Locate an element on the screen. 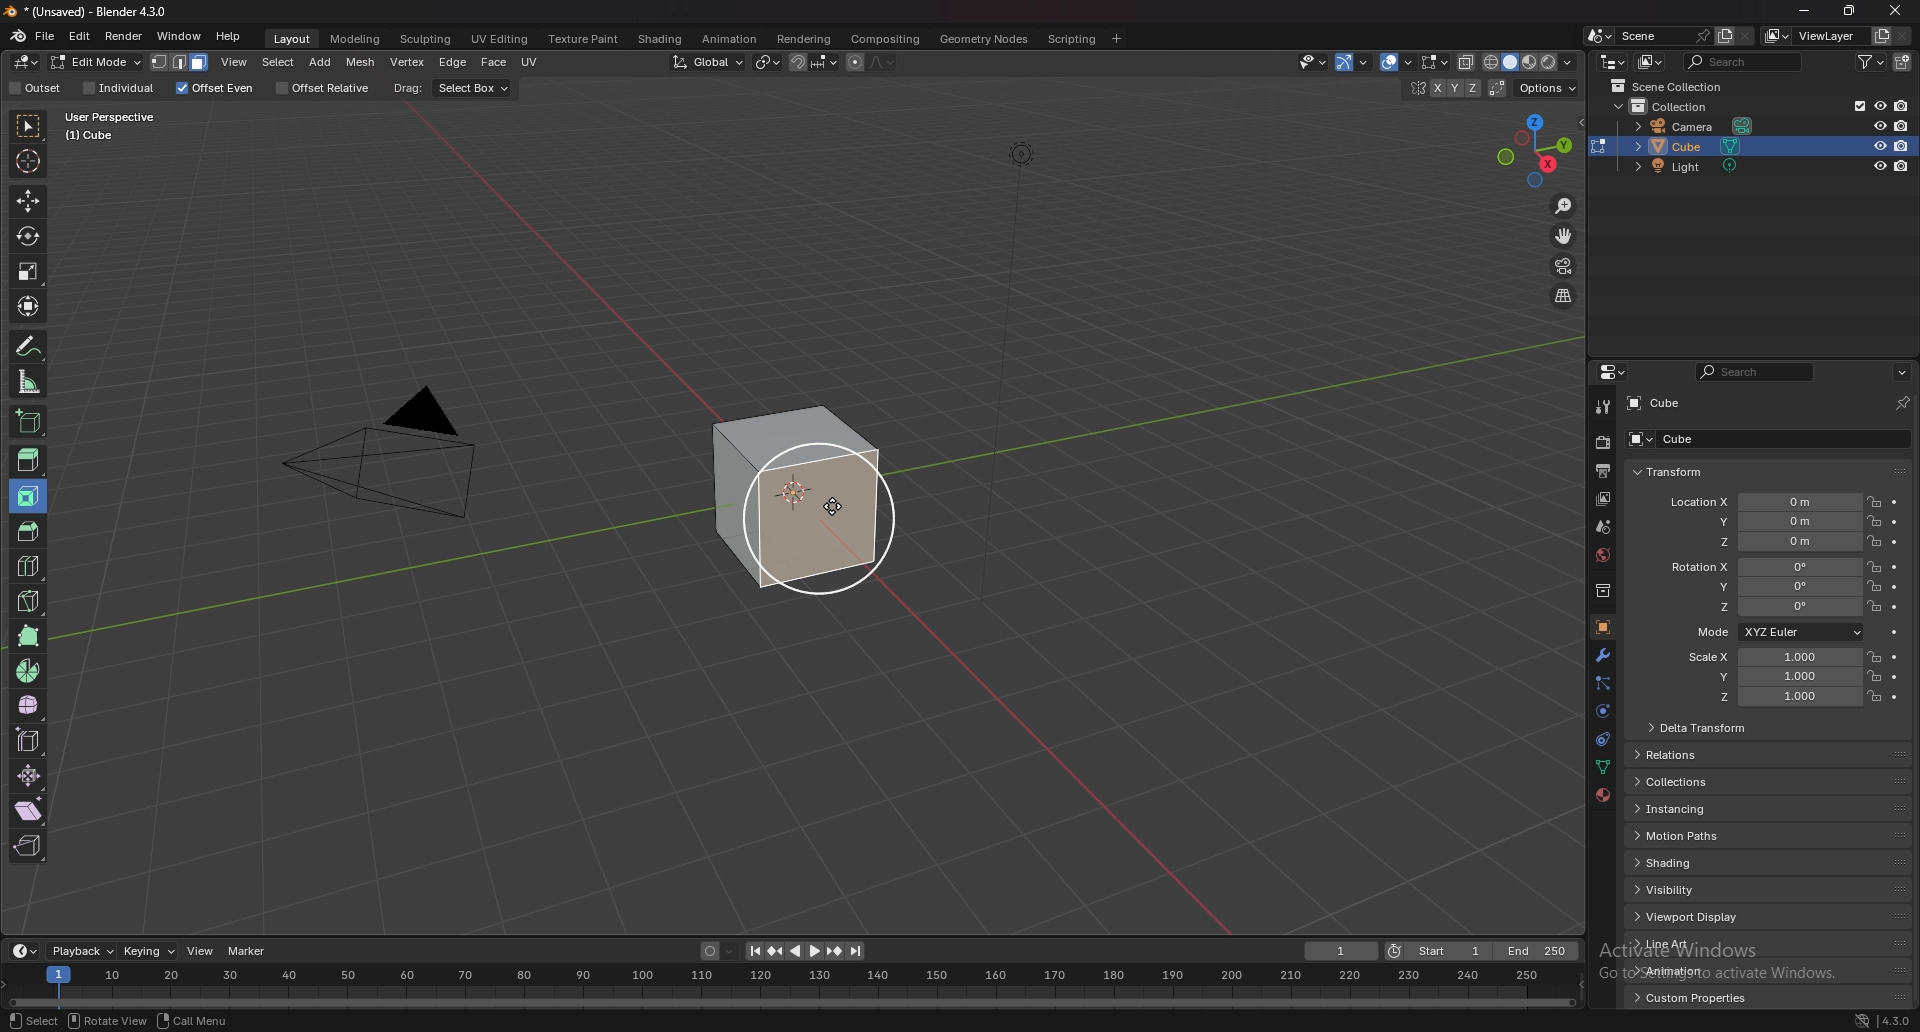 The image size is (1920, 1032). playback is located at coordinates (84, 952).